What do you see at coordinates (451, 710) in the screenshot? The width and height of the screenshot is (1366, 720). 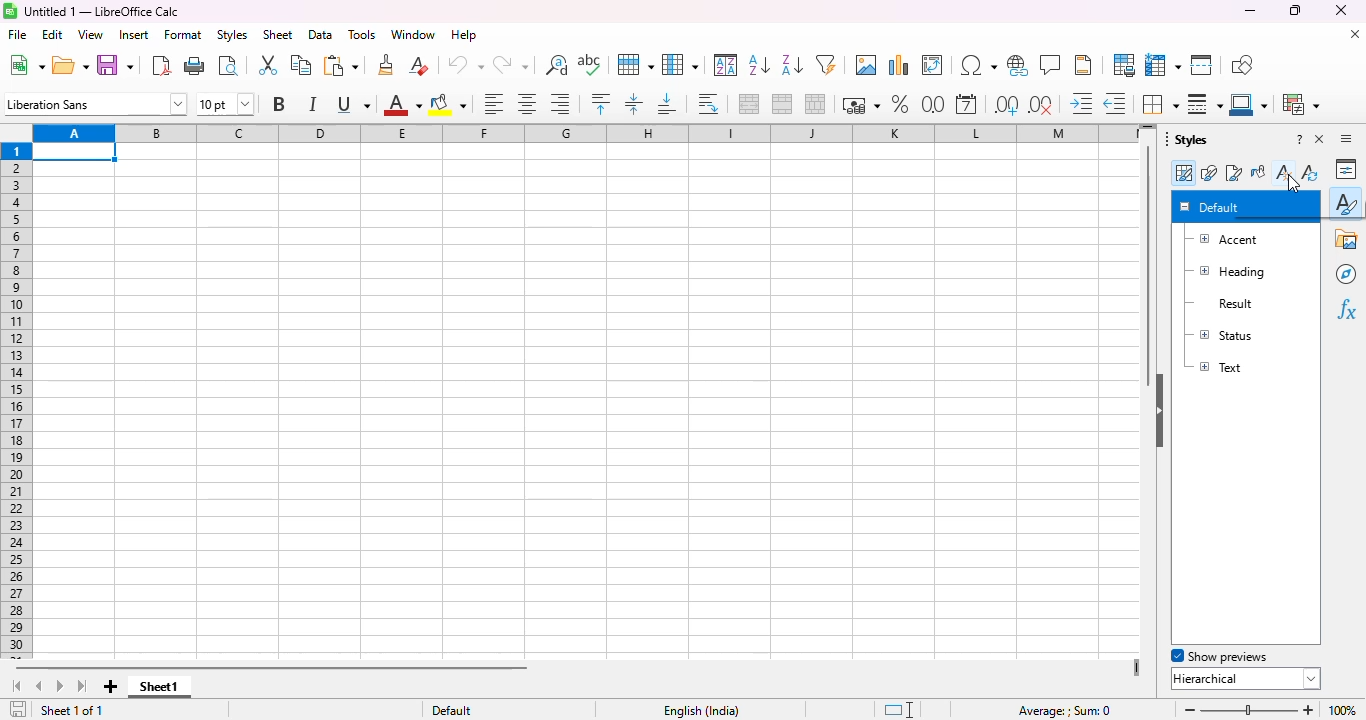 I see `default` at bounding box center [451, 710].